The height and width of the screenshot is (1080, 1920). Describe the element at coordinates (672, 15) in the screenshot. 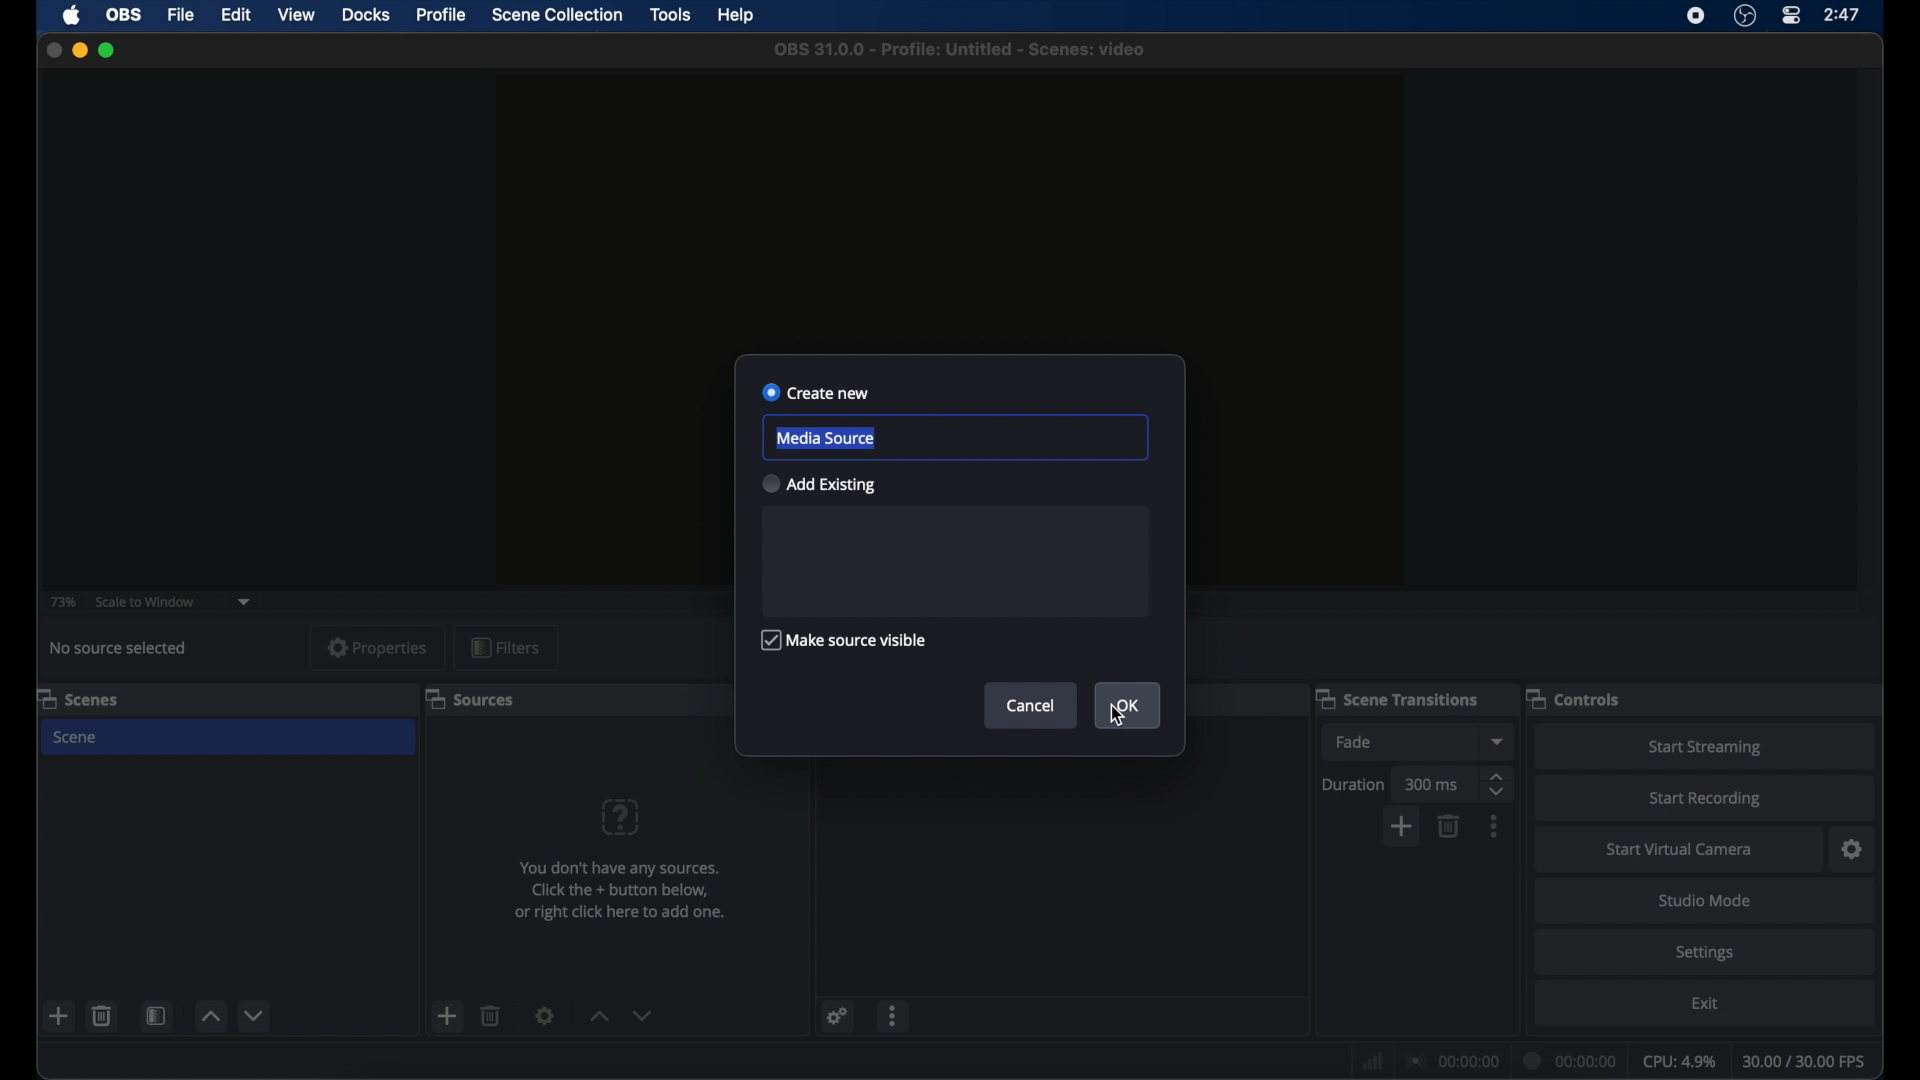

I see `tools` at that location.